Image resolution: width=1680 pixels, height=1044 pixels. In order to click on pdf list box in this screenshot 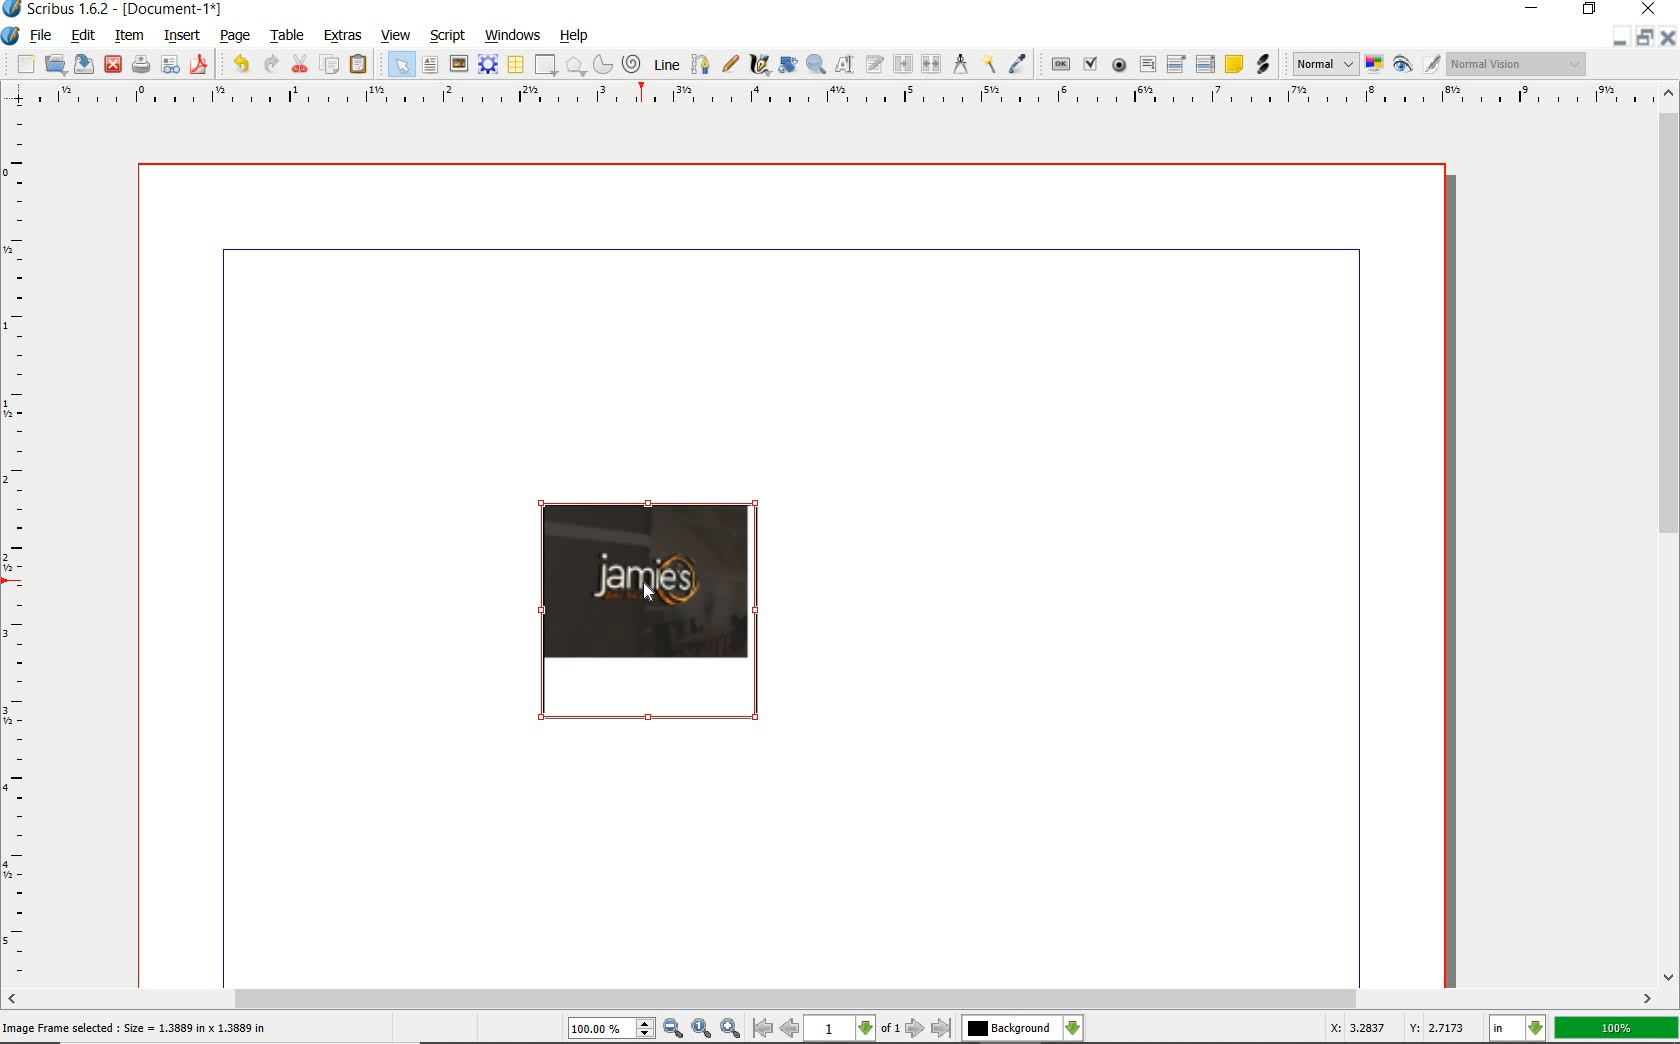, I will do `click(1206, 65)`.